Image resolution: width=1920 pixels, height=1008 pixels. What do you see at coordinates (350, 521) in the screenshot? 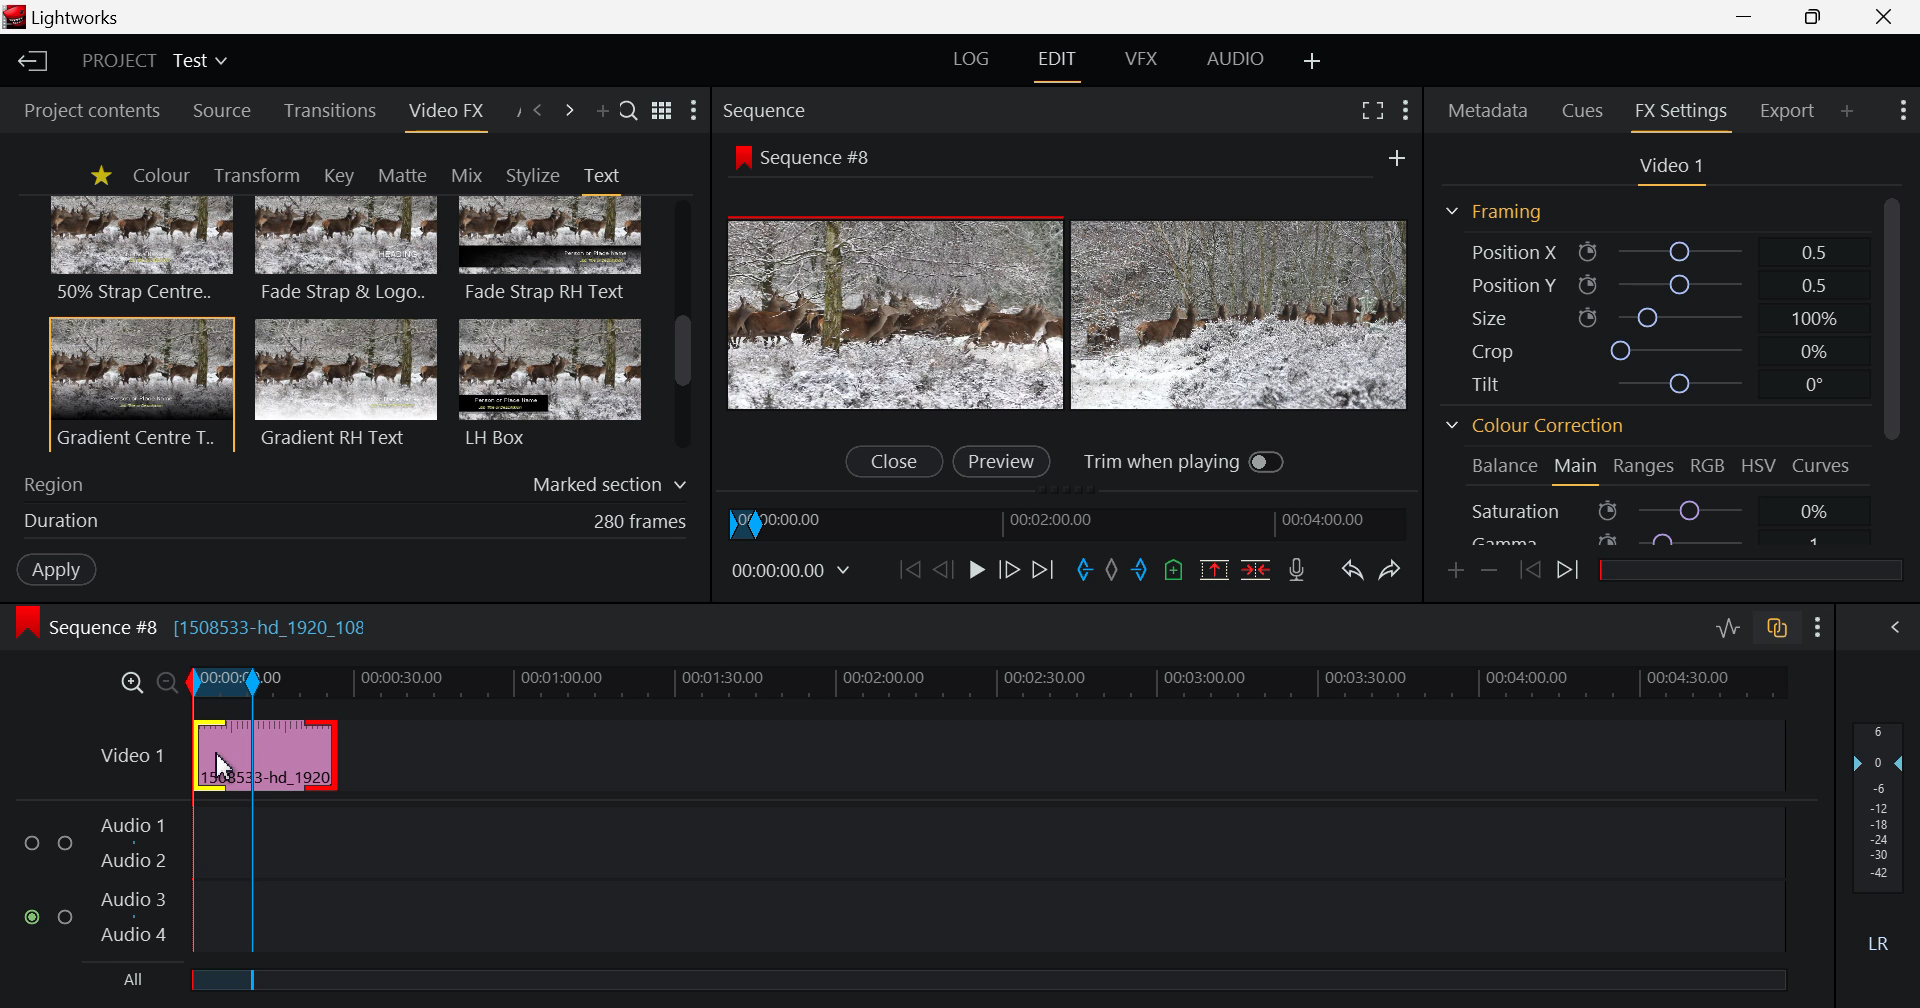
I see `Duration` at bounding box center [350, 521].